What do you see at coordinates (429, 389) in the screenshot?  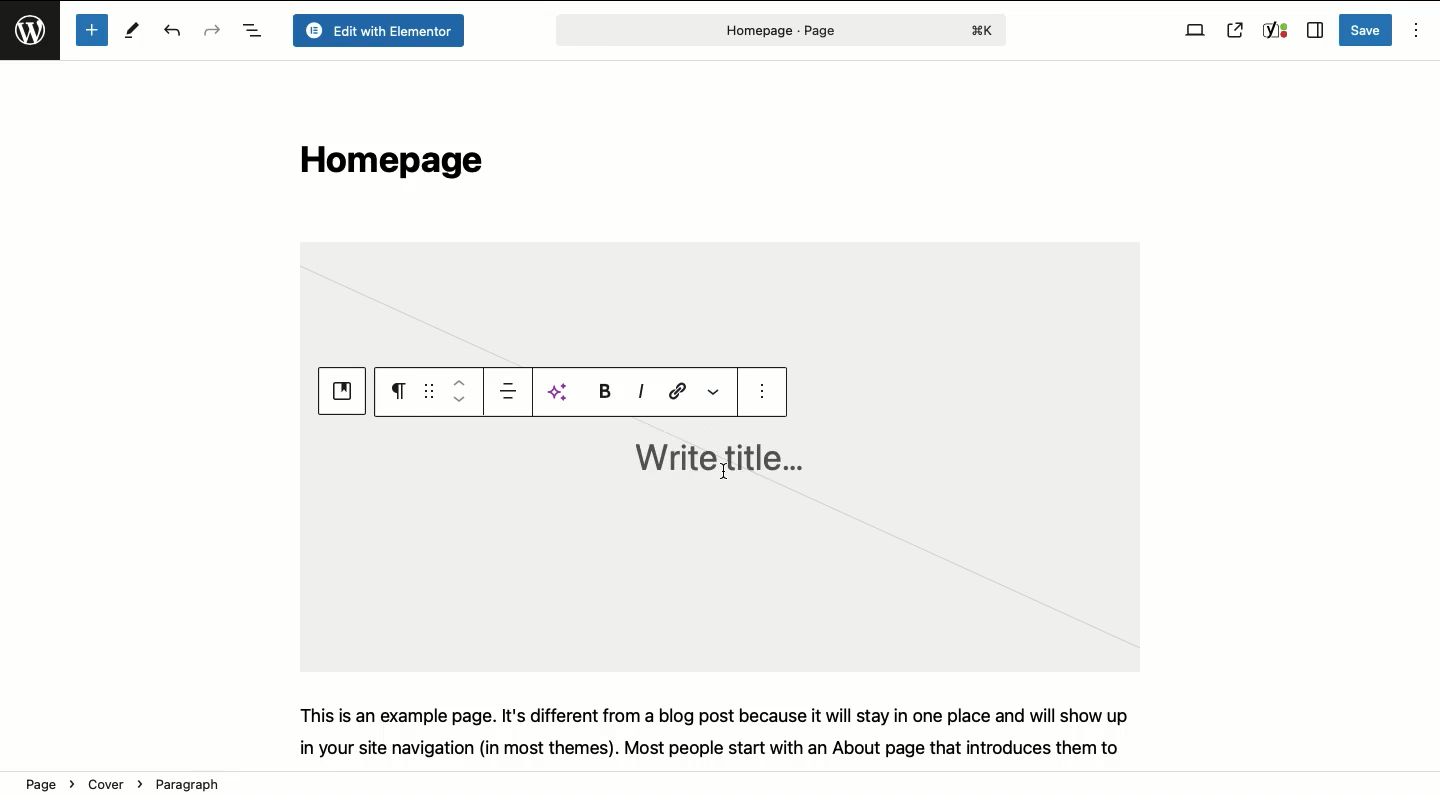 I see `Drag` at bounding box center [429, 389].